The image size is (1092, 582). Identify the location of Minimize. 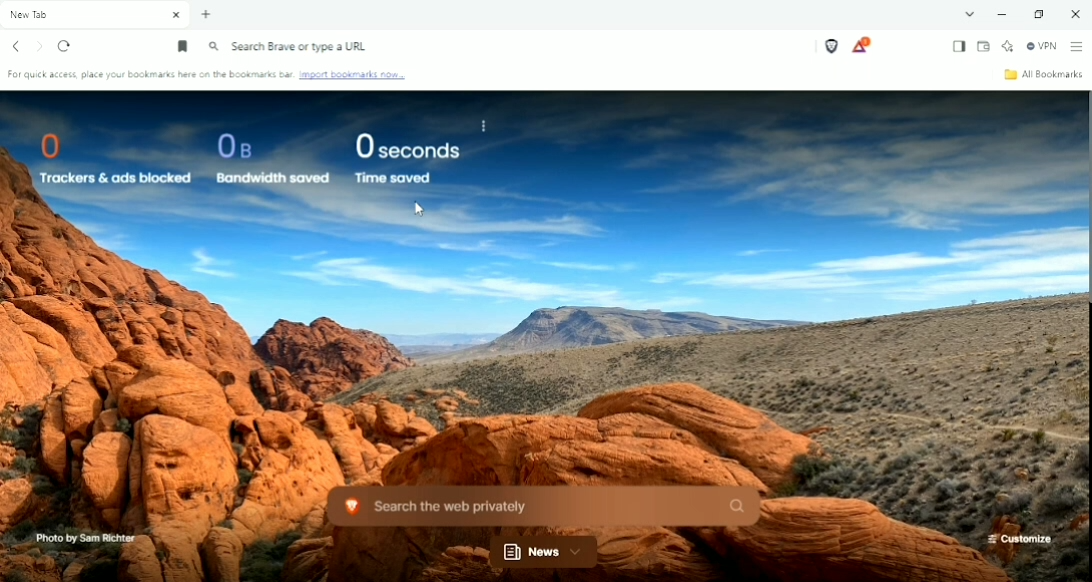
(1001, 15).